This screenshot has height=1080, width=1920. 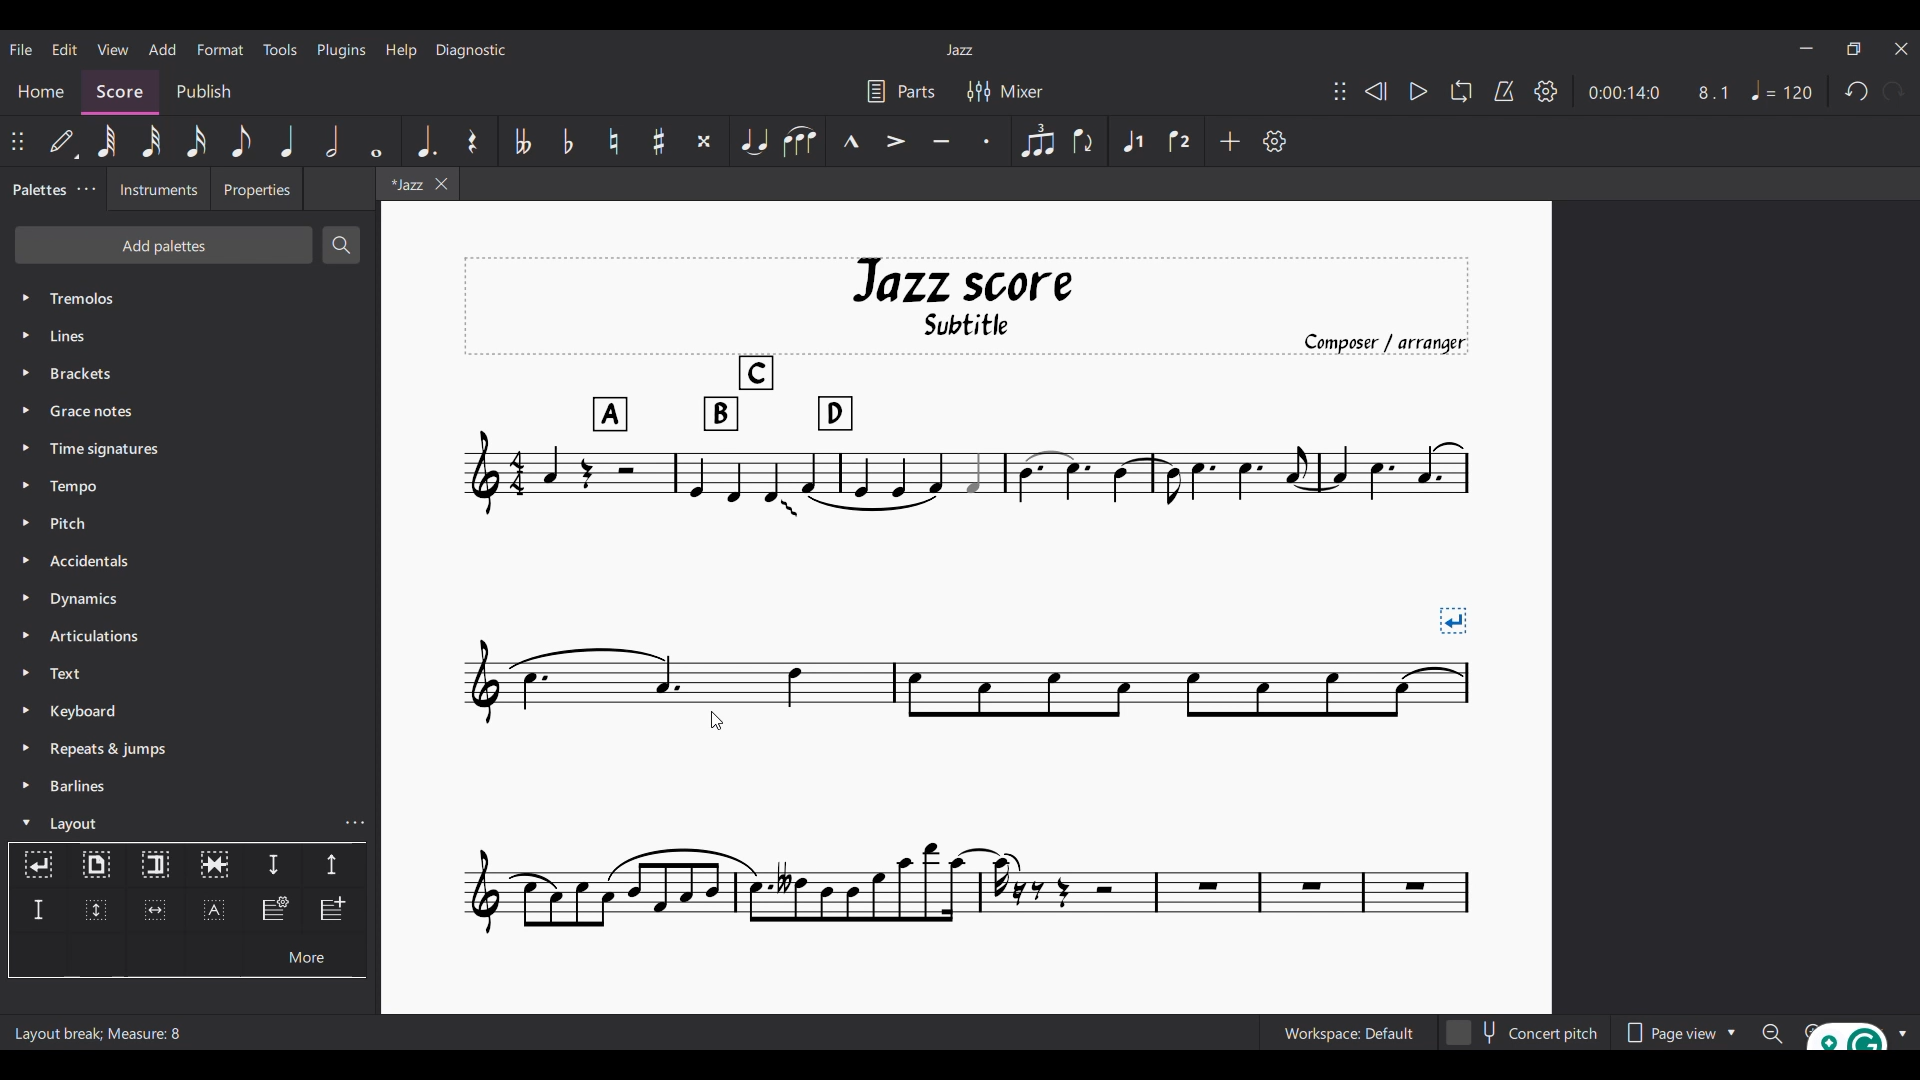 I want to click on Layout break; Measure: 8, so click(x=105, y=1033).